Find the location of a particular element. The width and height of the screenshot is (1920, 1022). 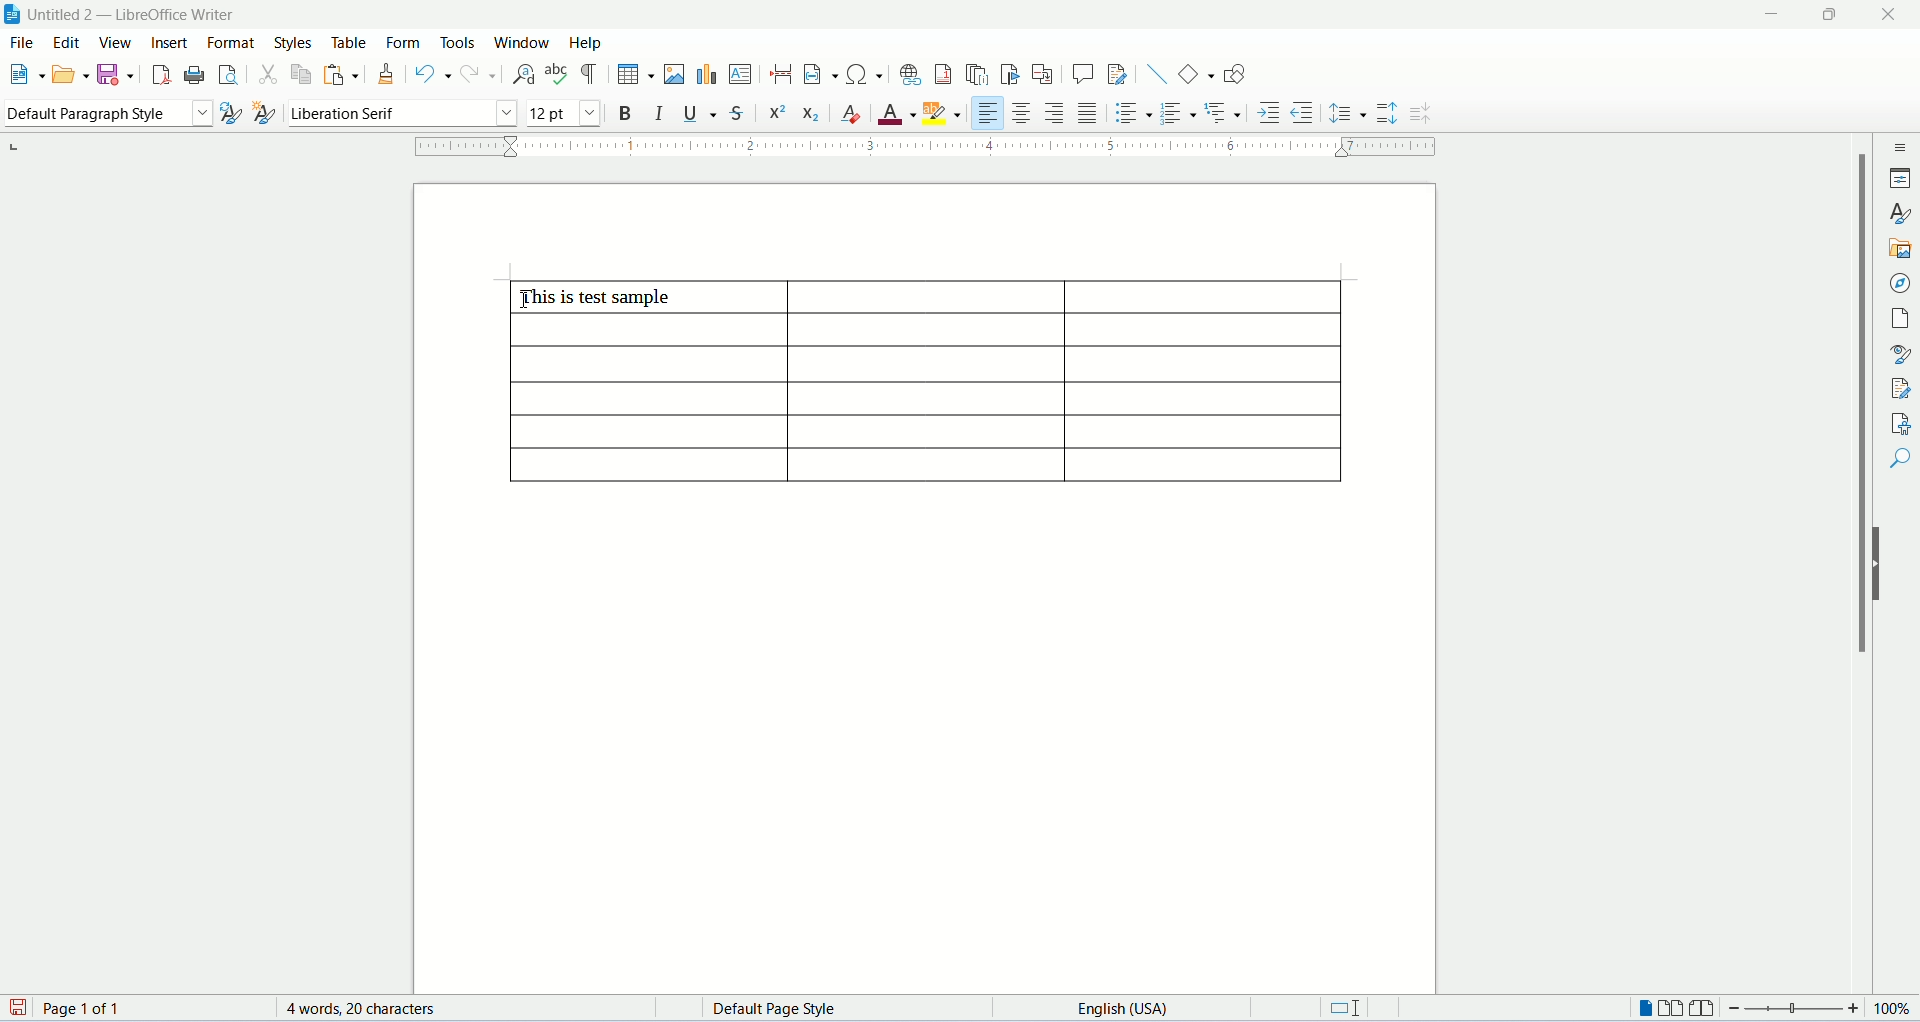

page count is located at coordinates (118, 1009).